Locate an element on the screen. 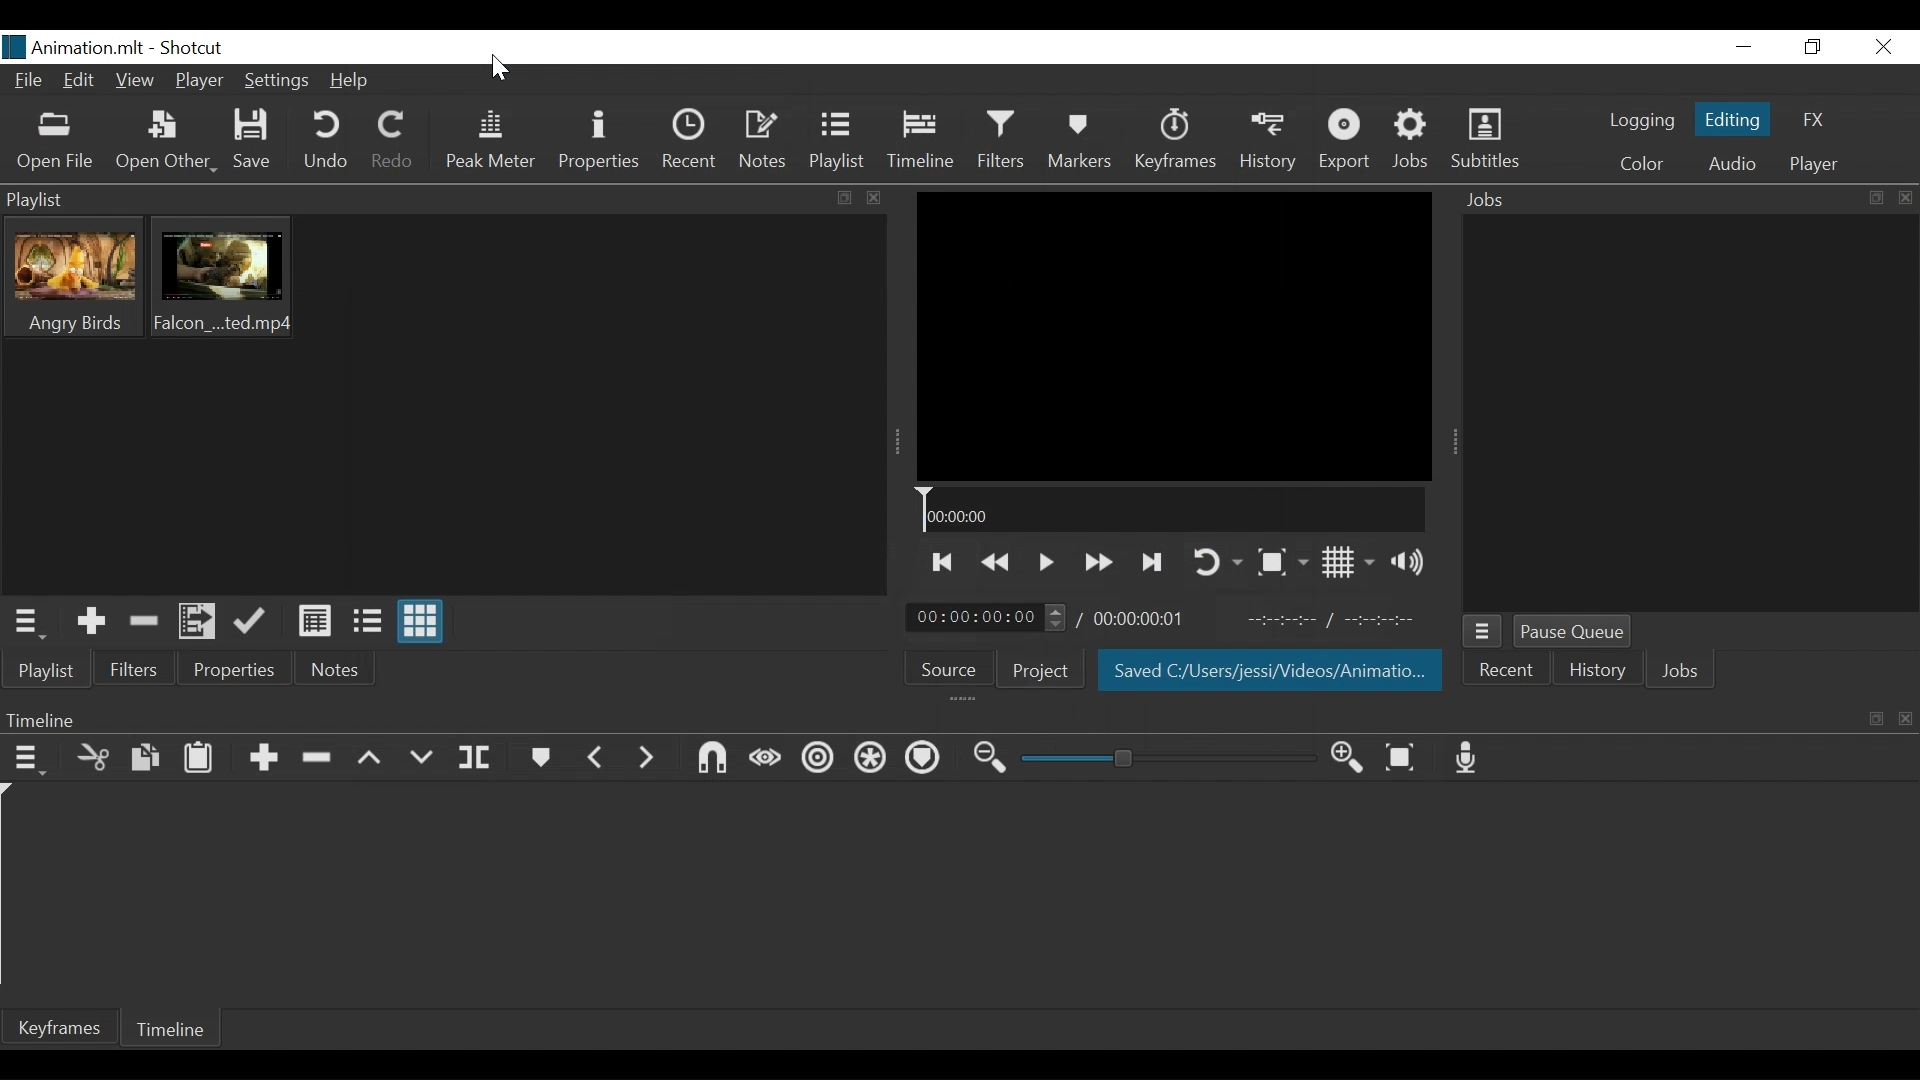 The height and width of the screenshot is (1080, 1920). Edit is located at coordinates (80, 83).